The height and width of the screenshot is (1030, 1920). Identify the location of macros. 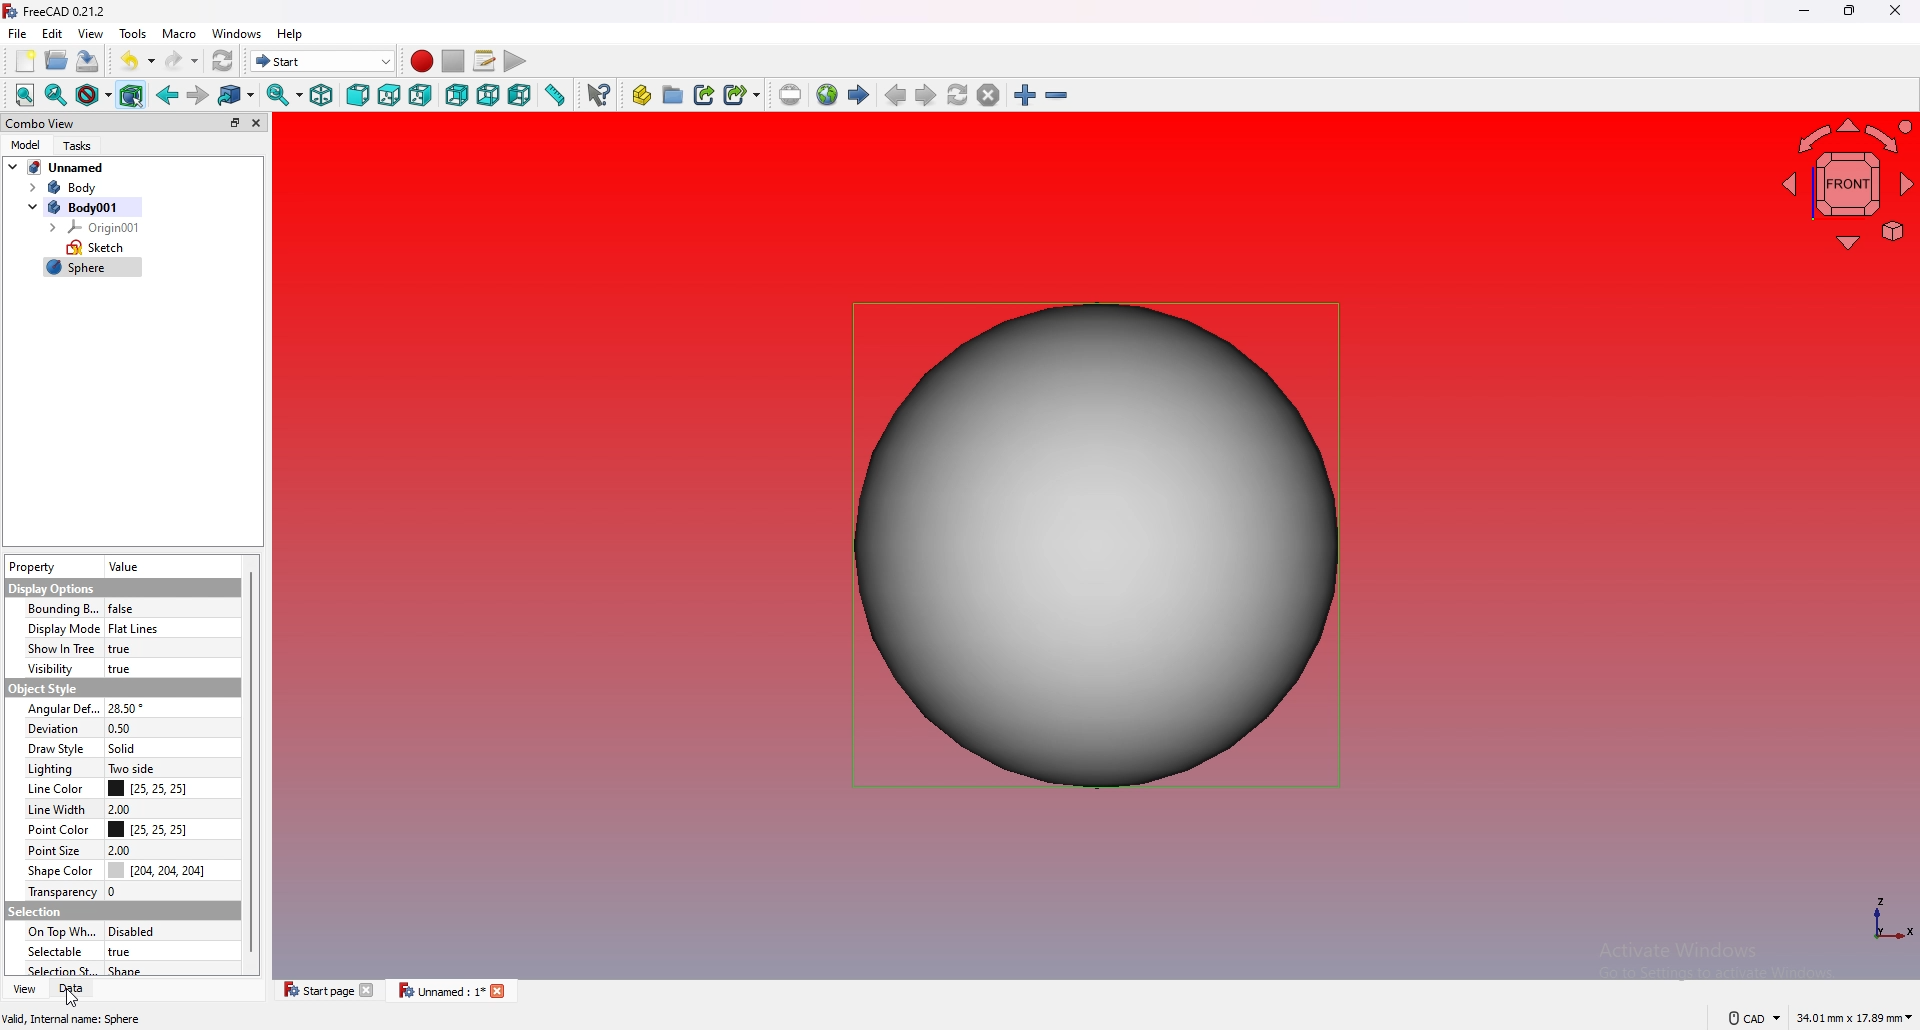
(484, 61).